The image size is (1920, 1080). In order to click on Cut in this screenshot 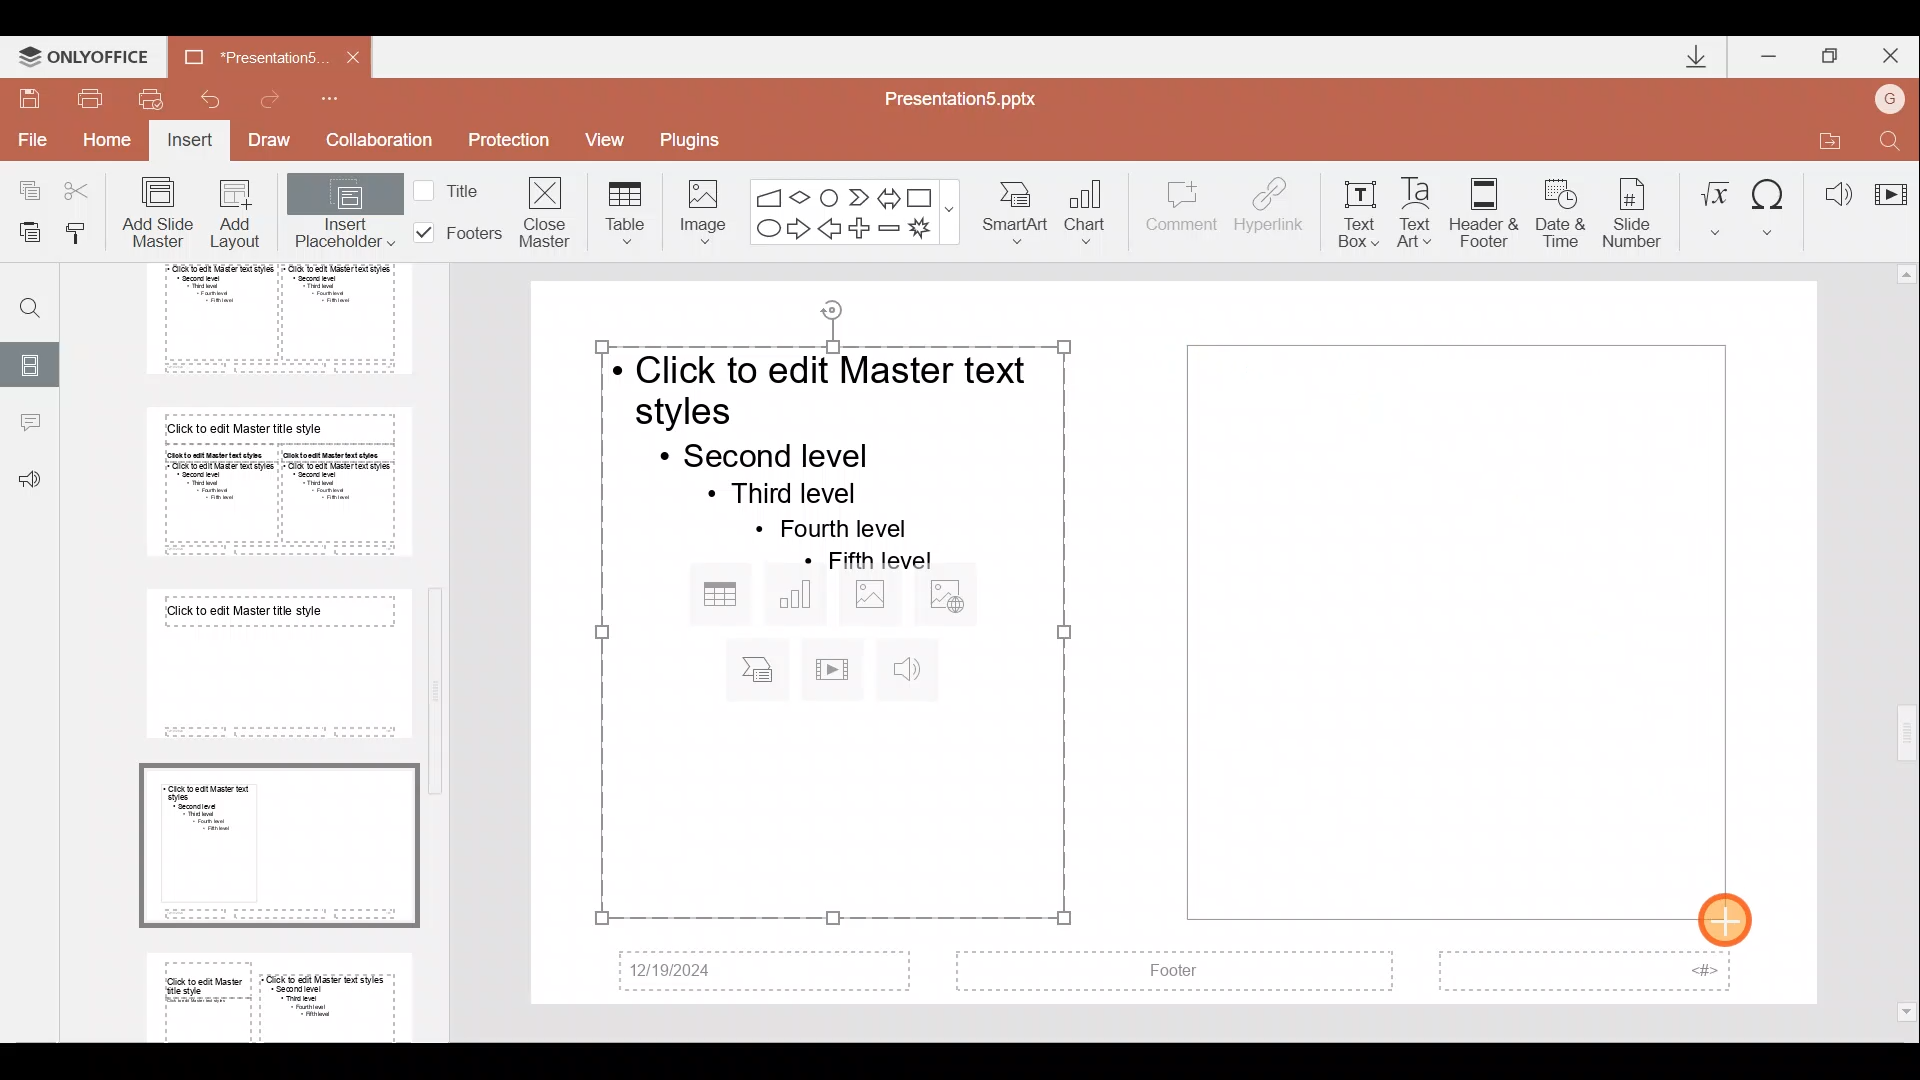, I will do `click(82, 190)`.